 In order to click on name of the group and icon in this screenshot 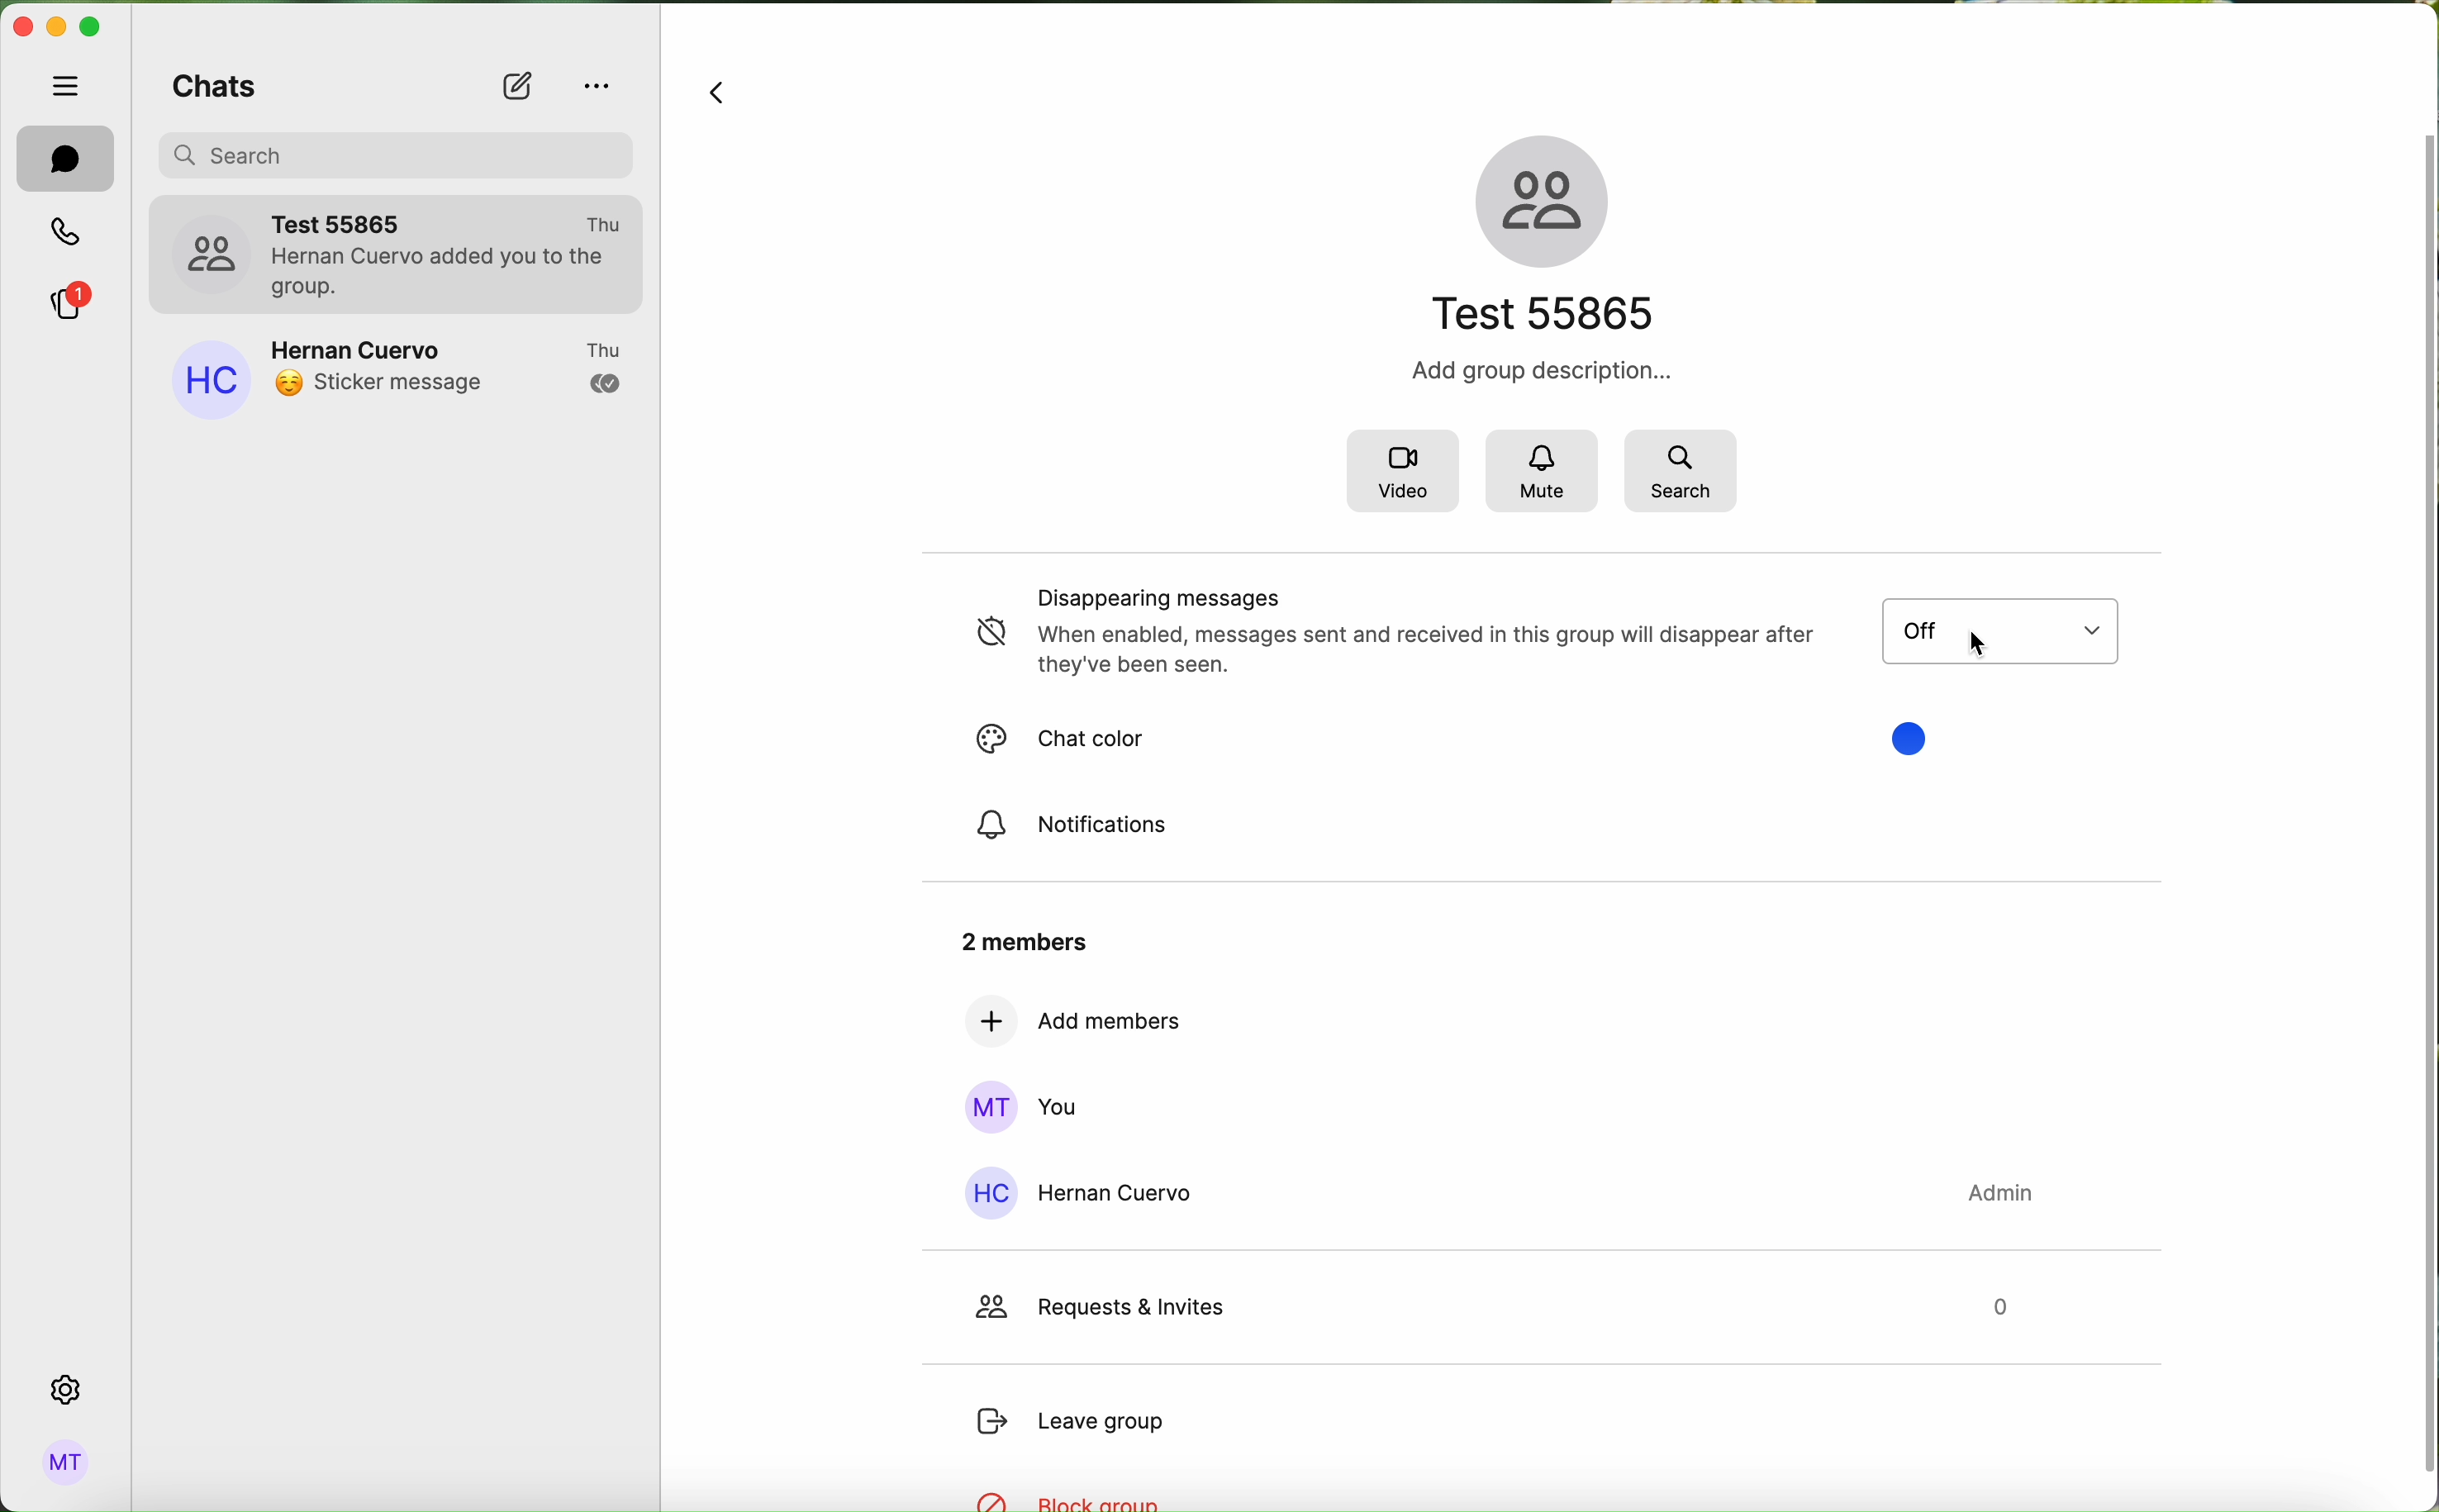, I will do `click(1541, 233)`.